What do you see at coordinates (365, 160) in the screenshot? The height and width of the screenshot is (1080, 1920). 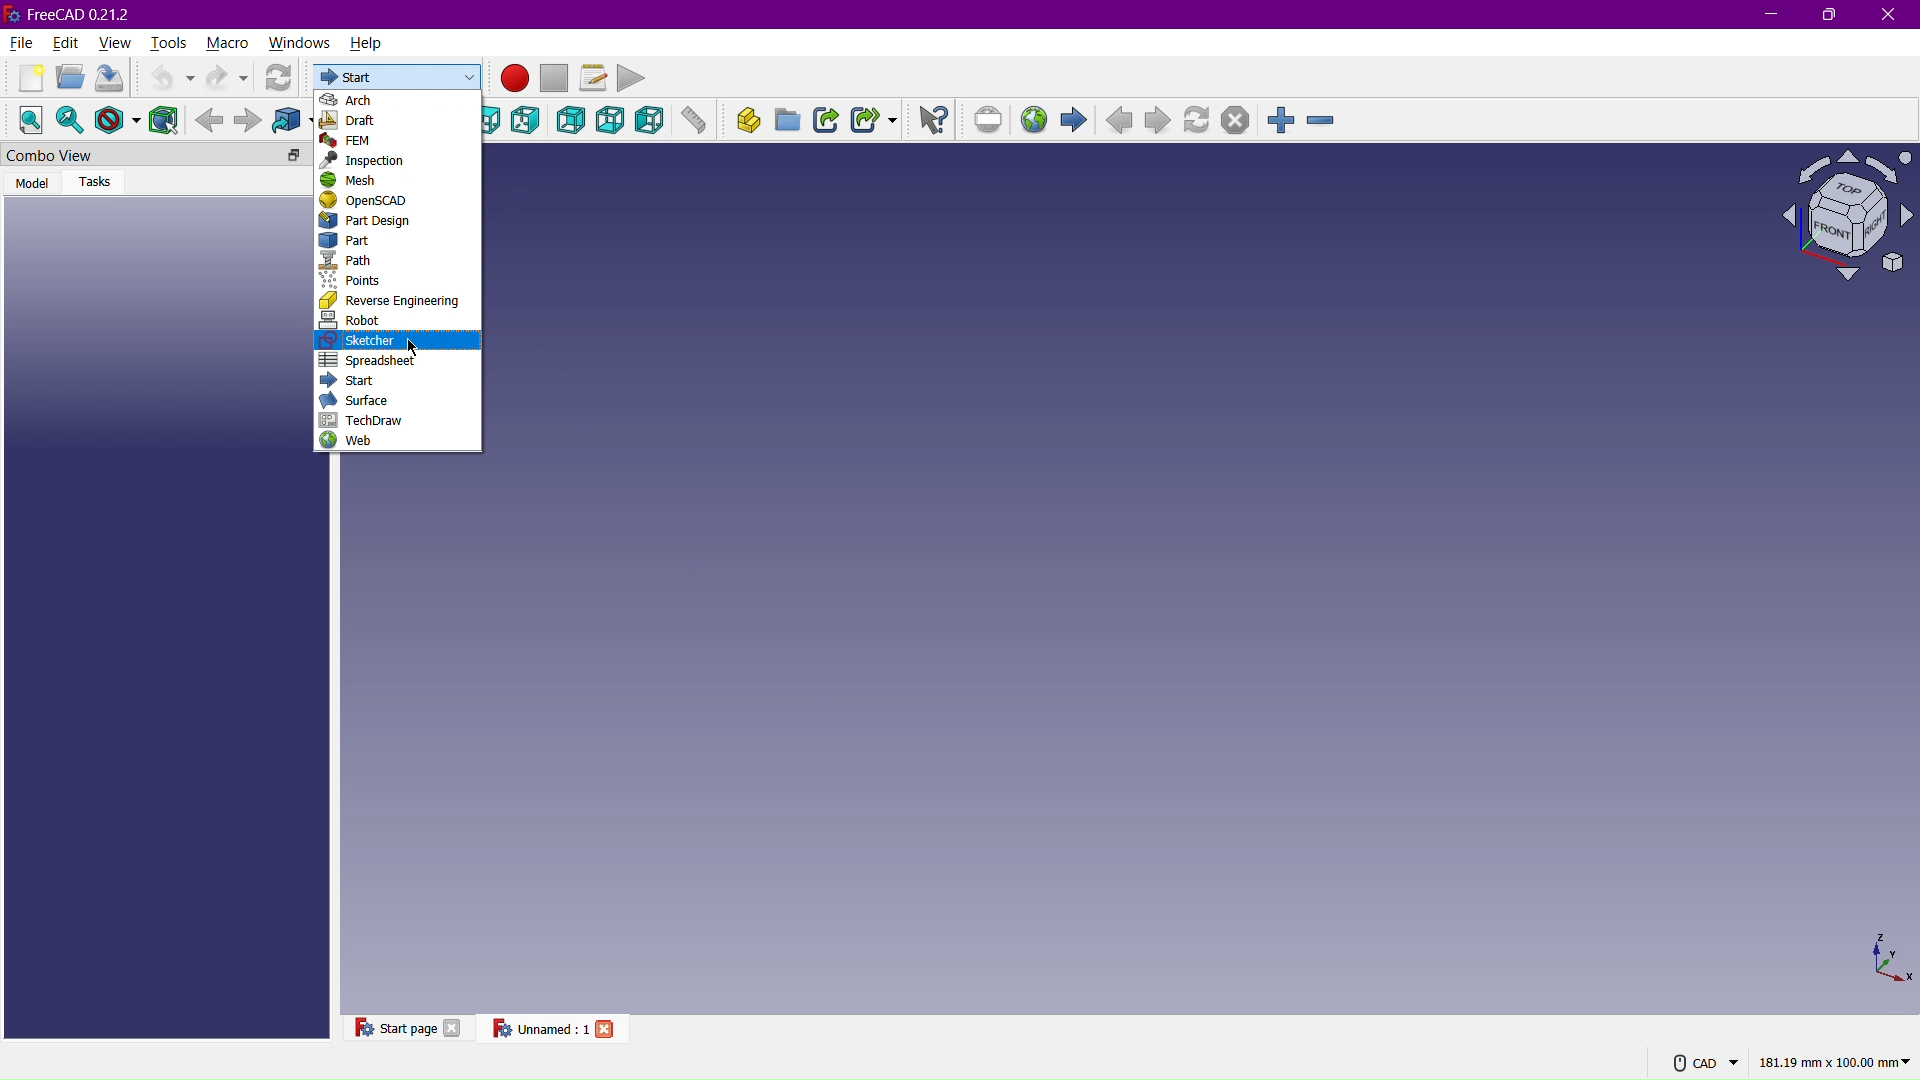 I see `Inspection` at bounding box center [365, 160].